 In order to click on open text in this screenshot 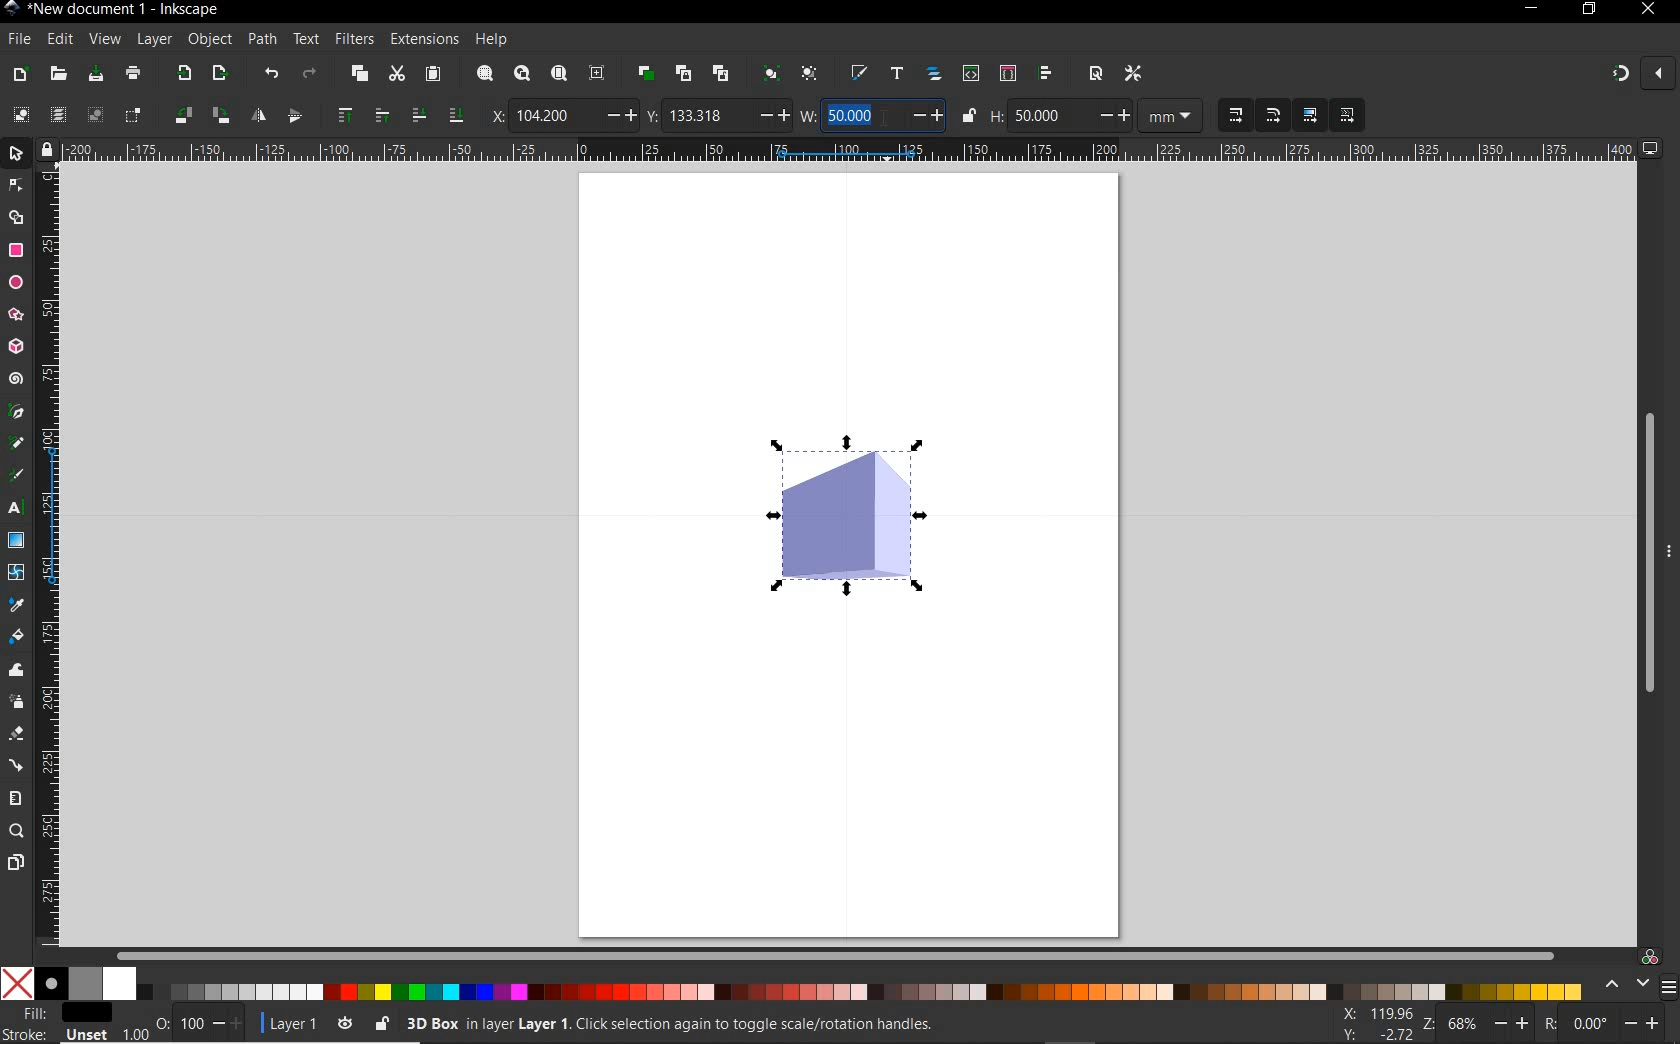, I will do `click(896, 74)`.